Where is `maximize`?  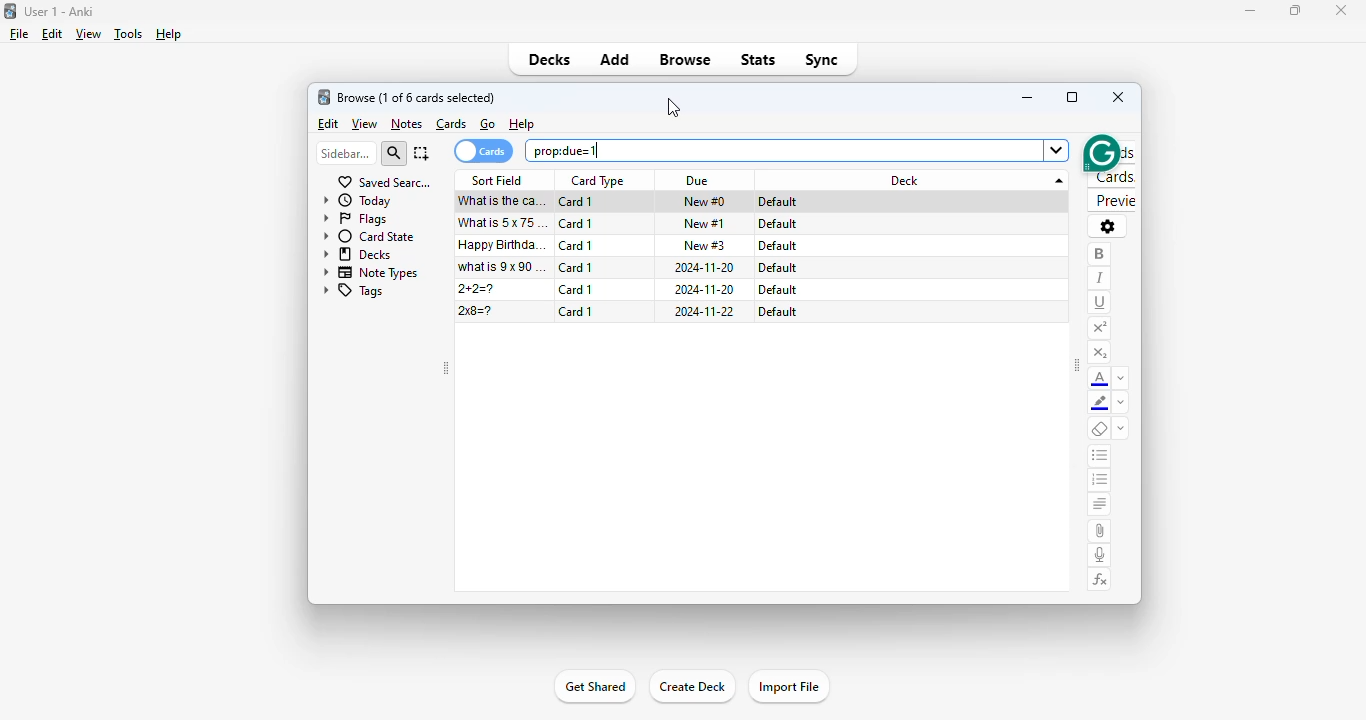
maximize is located at coordinates (1072, 96).